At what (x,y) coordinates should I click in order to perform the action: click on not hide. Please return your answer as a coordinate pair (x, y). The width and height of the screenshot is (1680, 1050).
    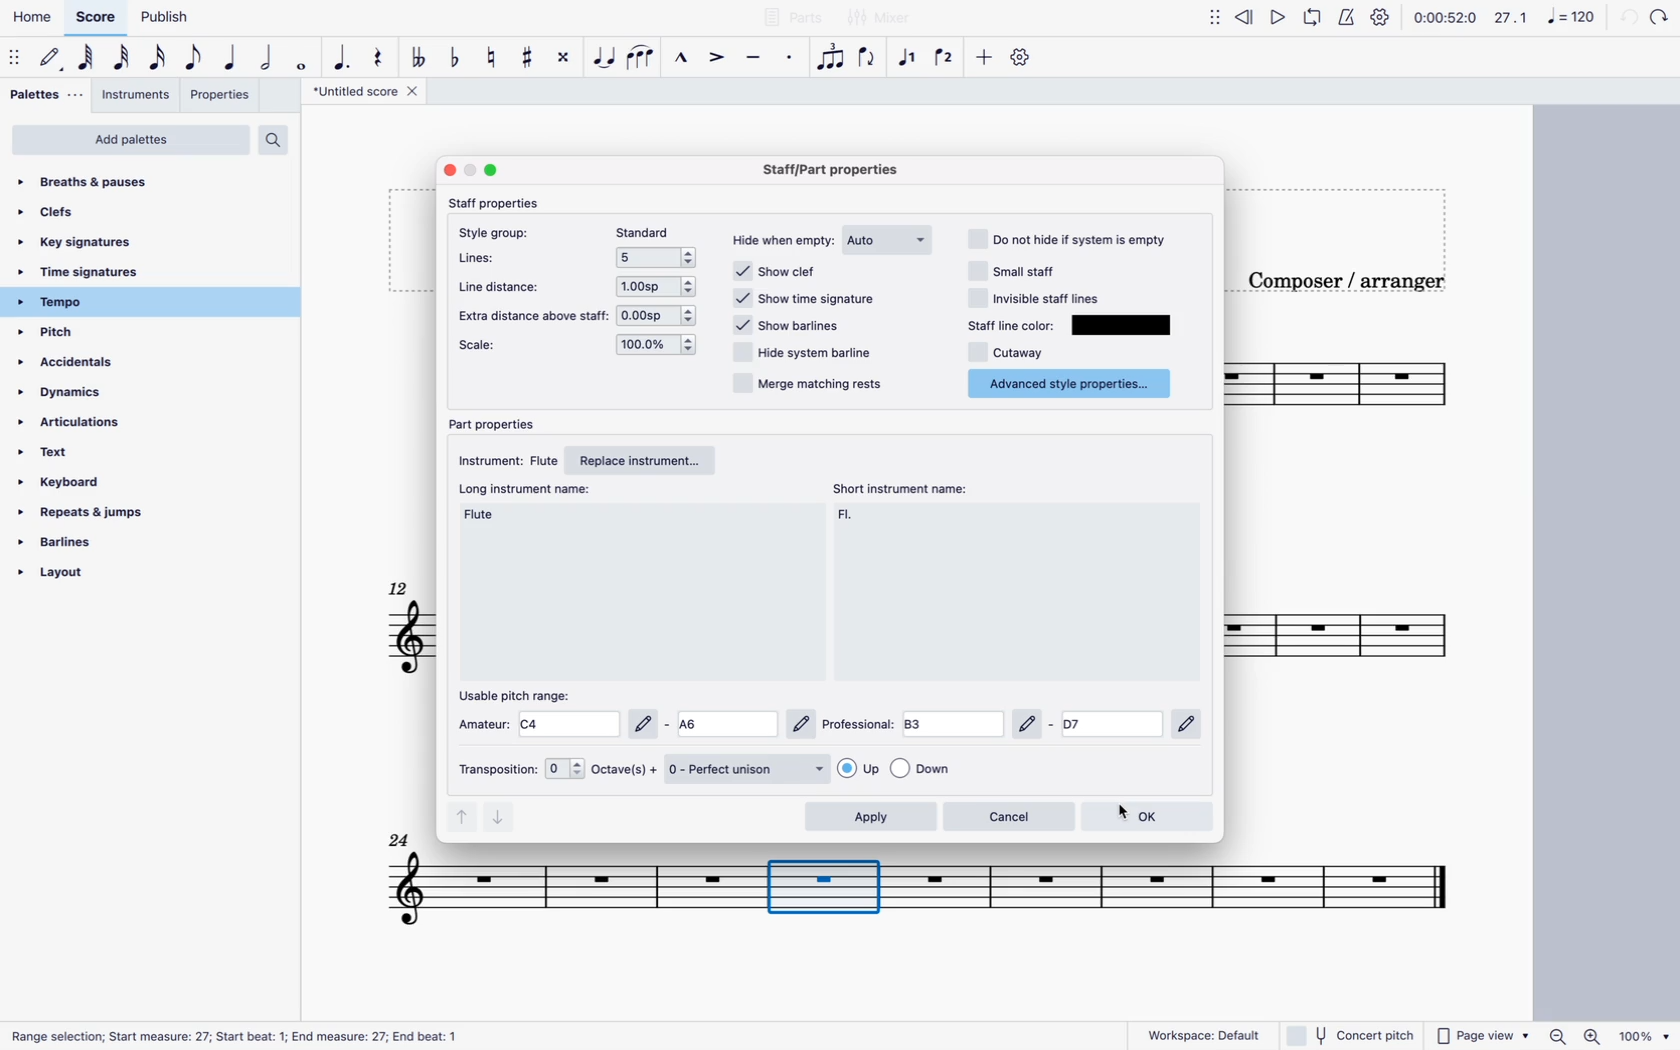
    Looking at the image, I should click on (1075, 238).